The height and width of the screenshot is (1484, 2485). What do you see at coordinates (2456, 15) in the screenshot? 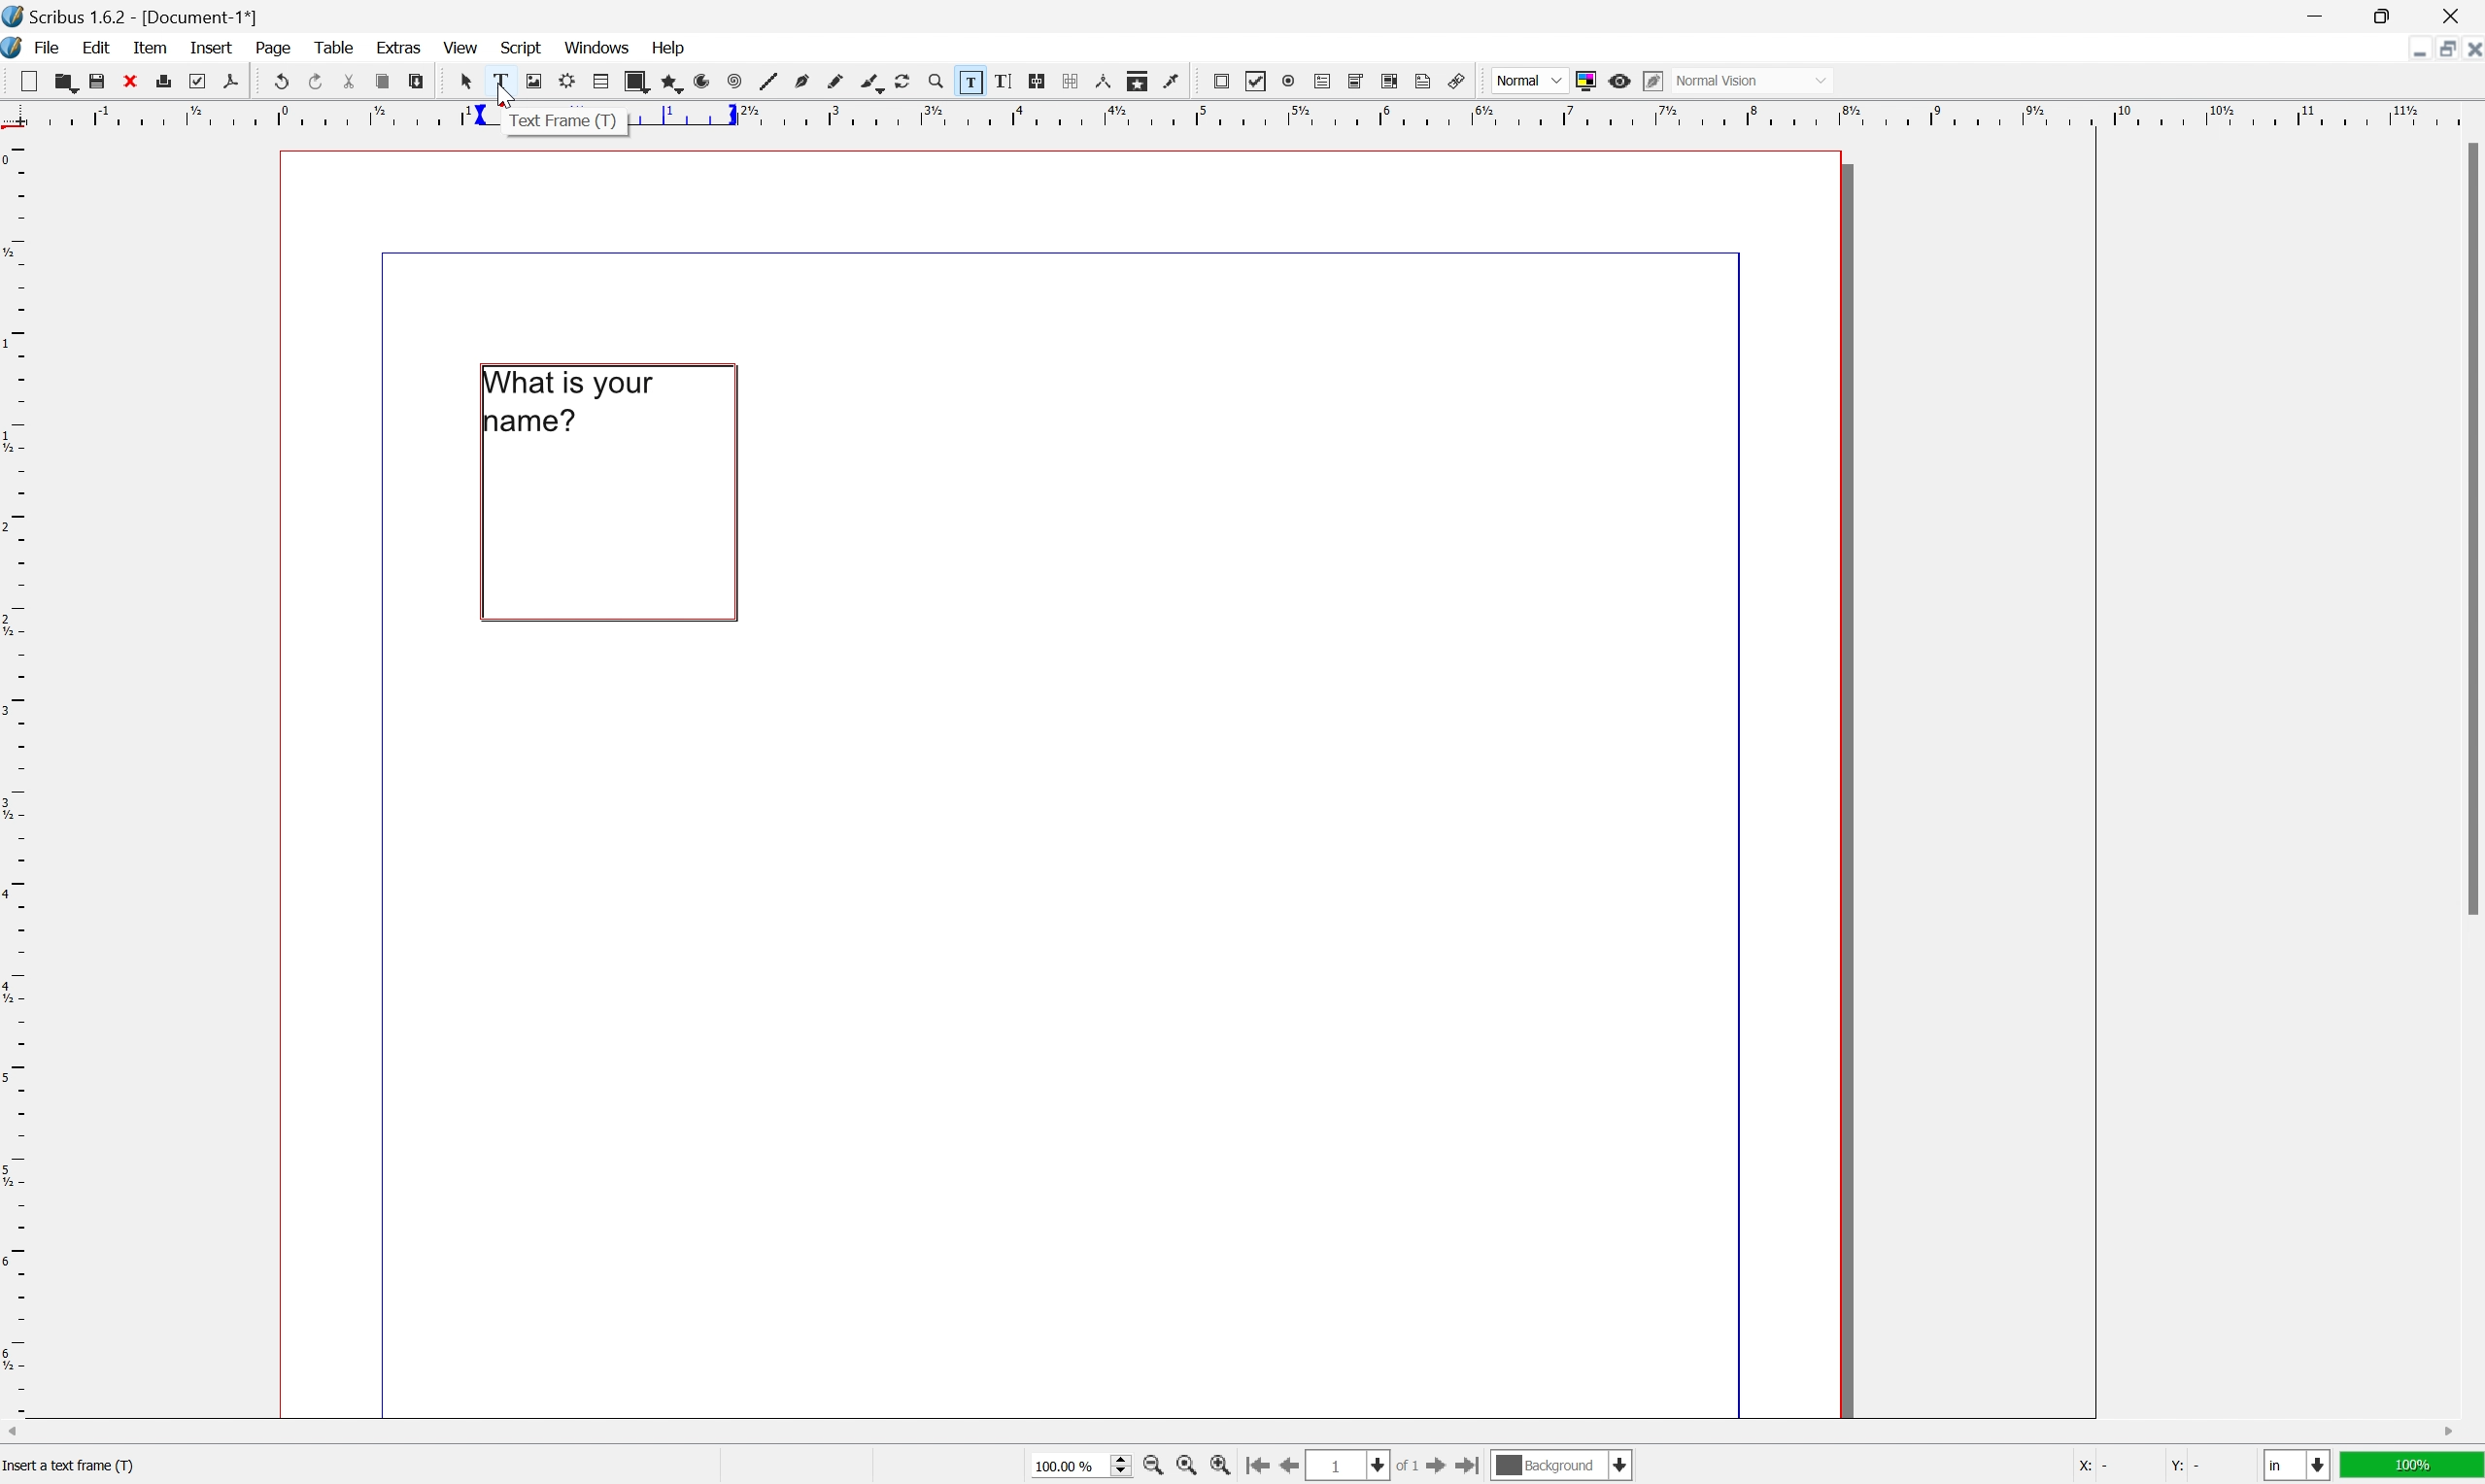
I see `close` at bounding box center [2456, 15].